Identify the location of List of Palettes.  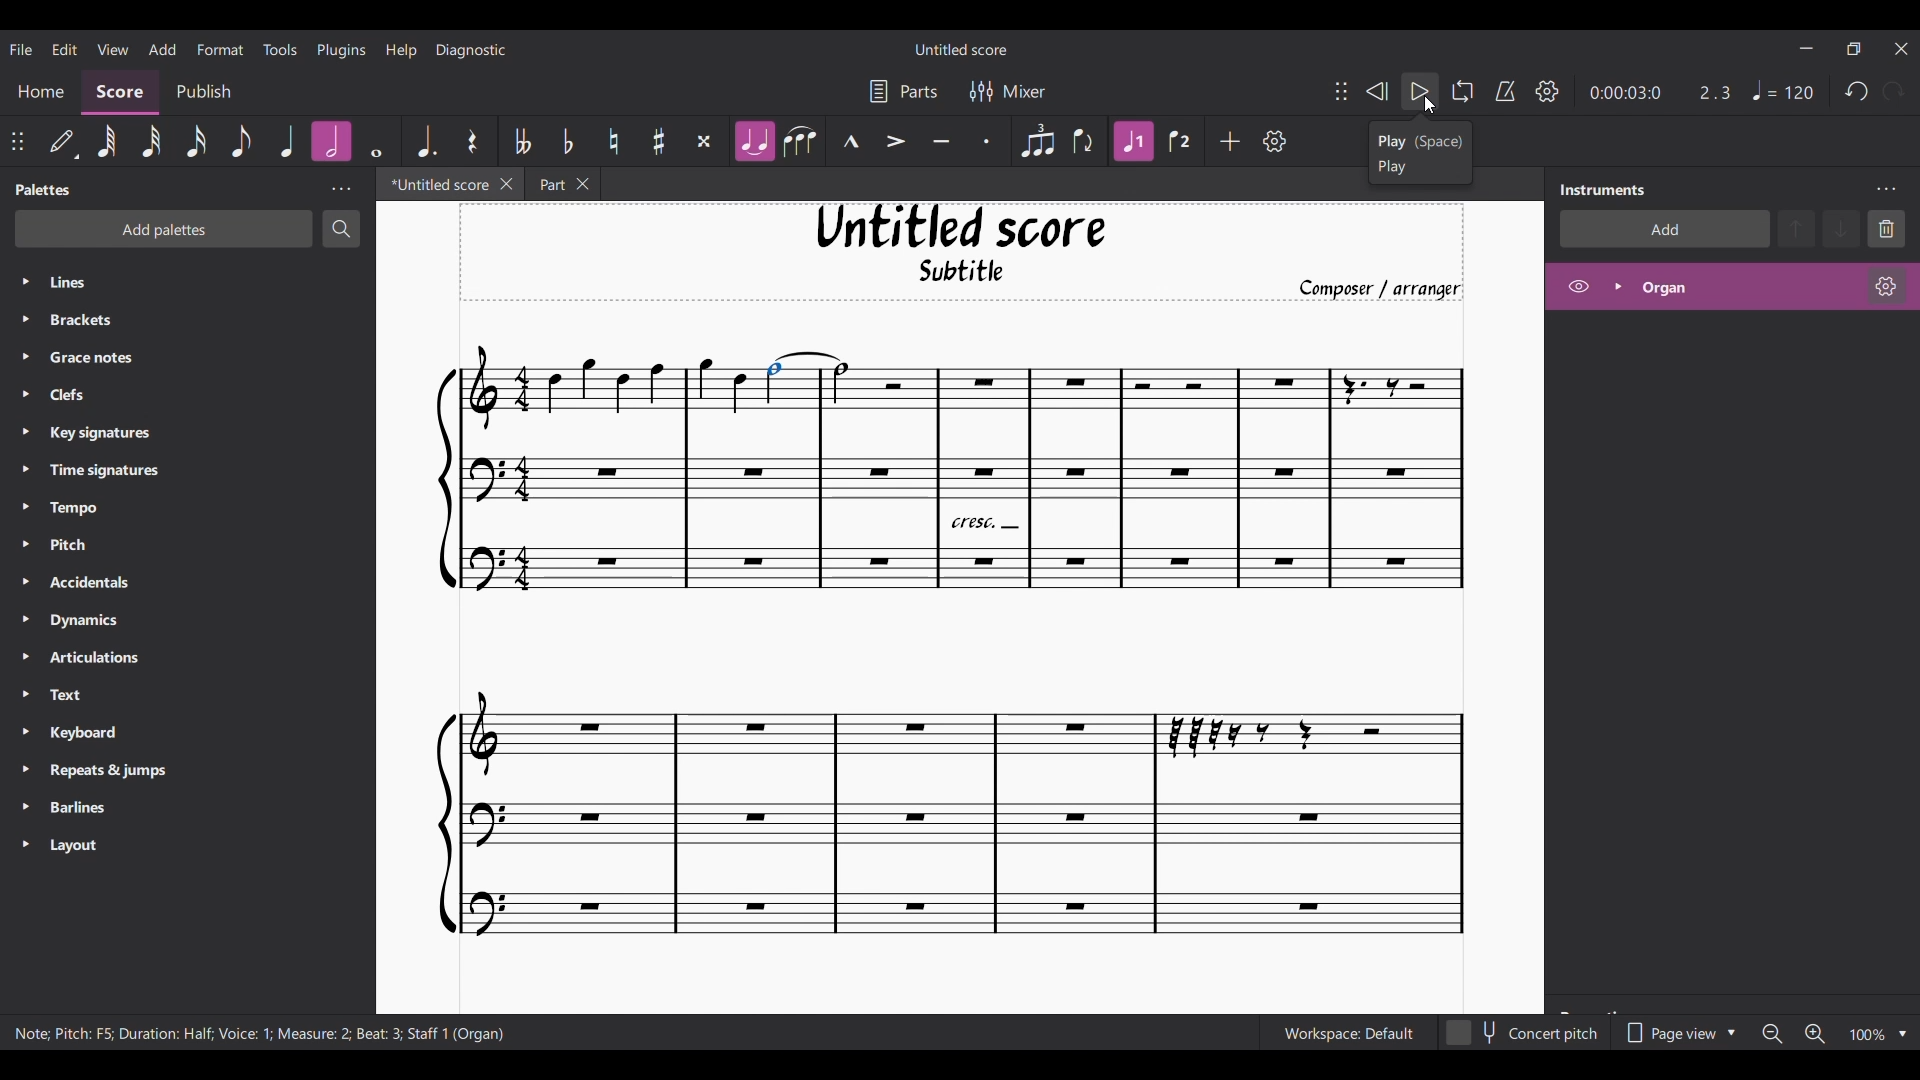
(206, 565).